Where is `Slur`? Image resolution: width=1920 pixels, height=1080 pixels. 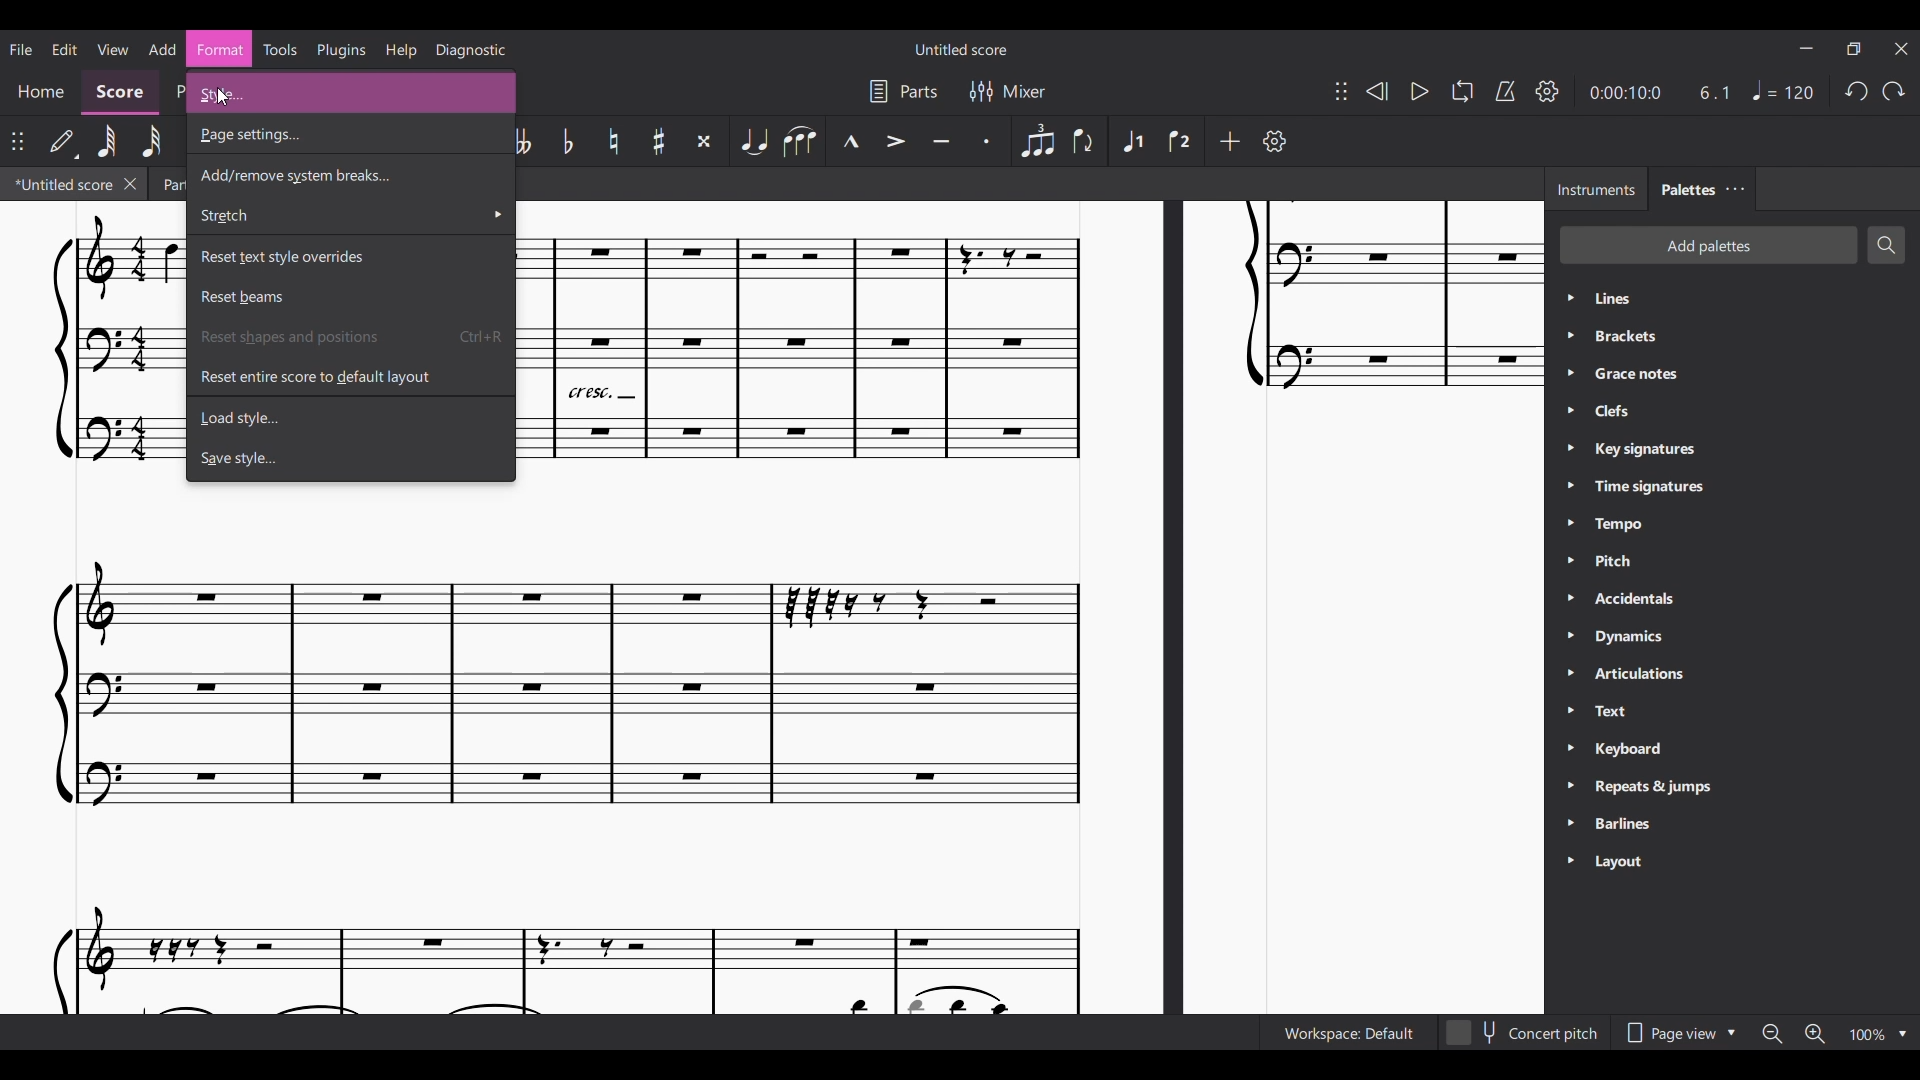 Slur is located at coordinates (800, 141).